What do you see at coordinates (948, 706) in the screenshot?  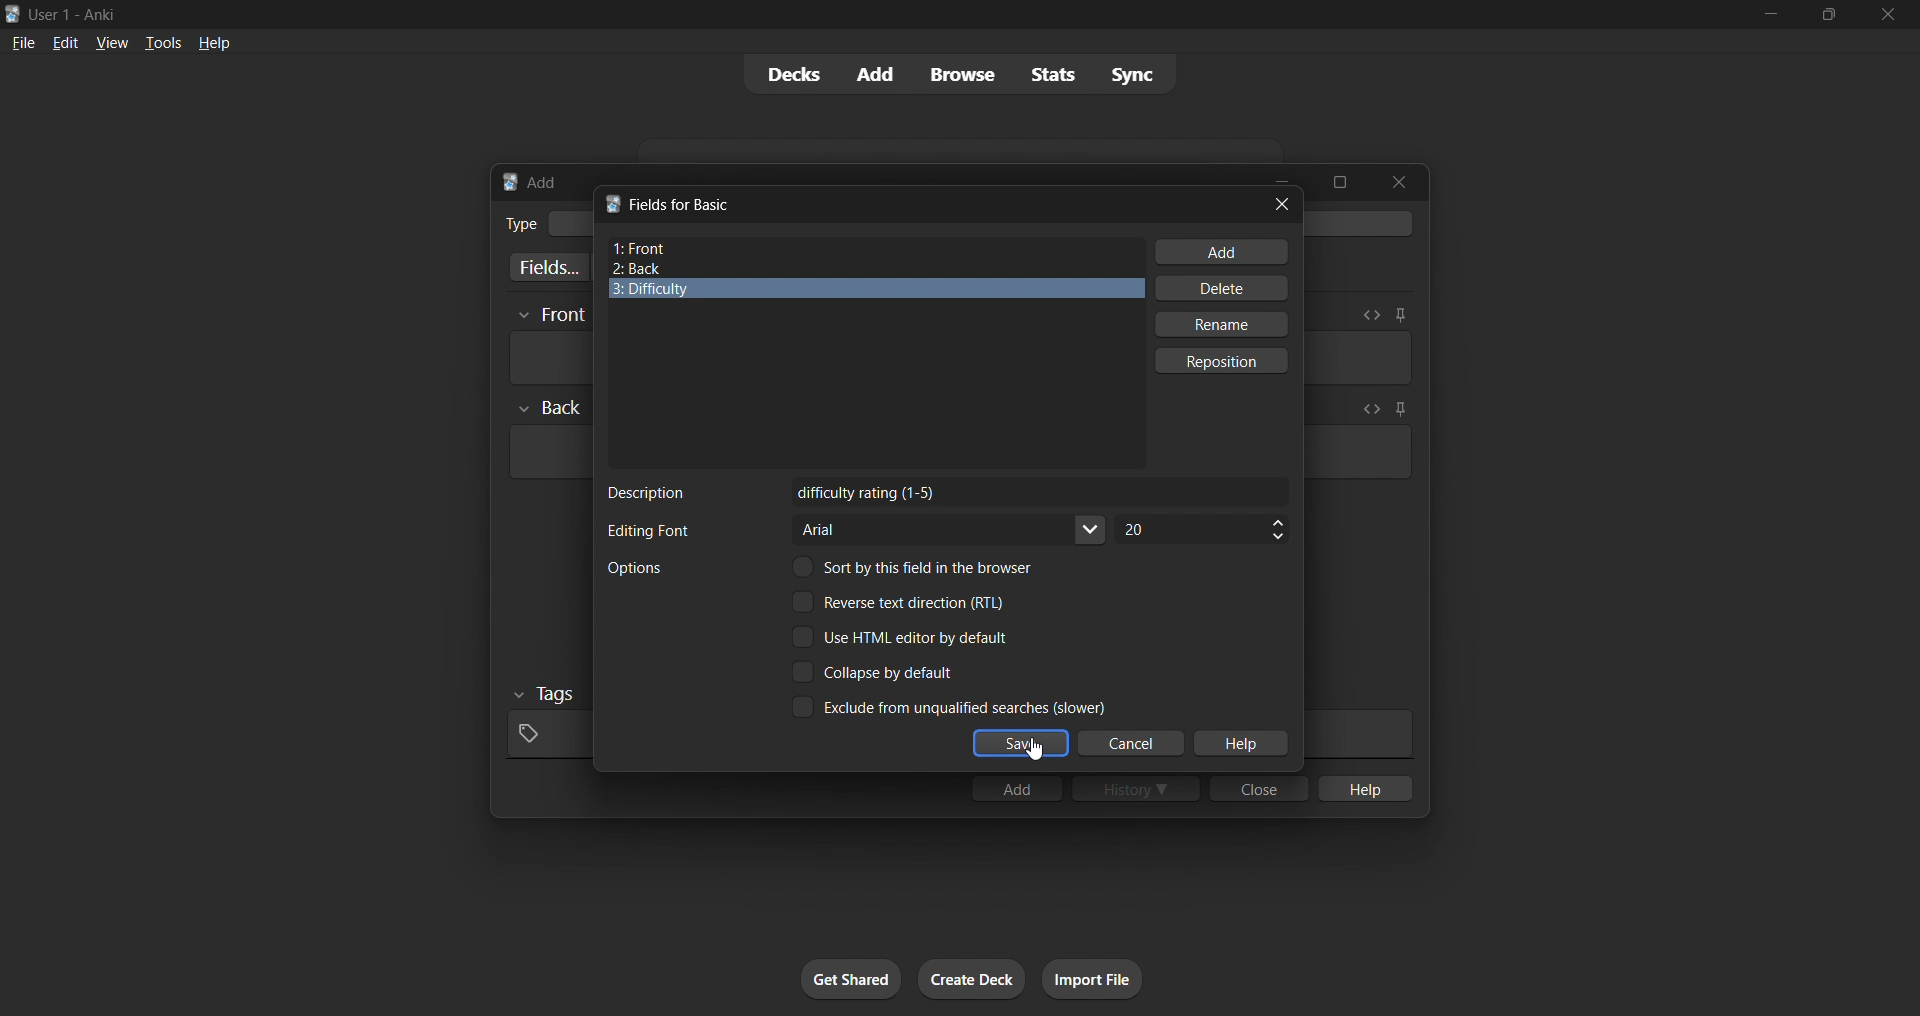 I see `Toggle` at bounding box center [948, 706].